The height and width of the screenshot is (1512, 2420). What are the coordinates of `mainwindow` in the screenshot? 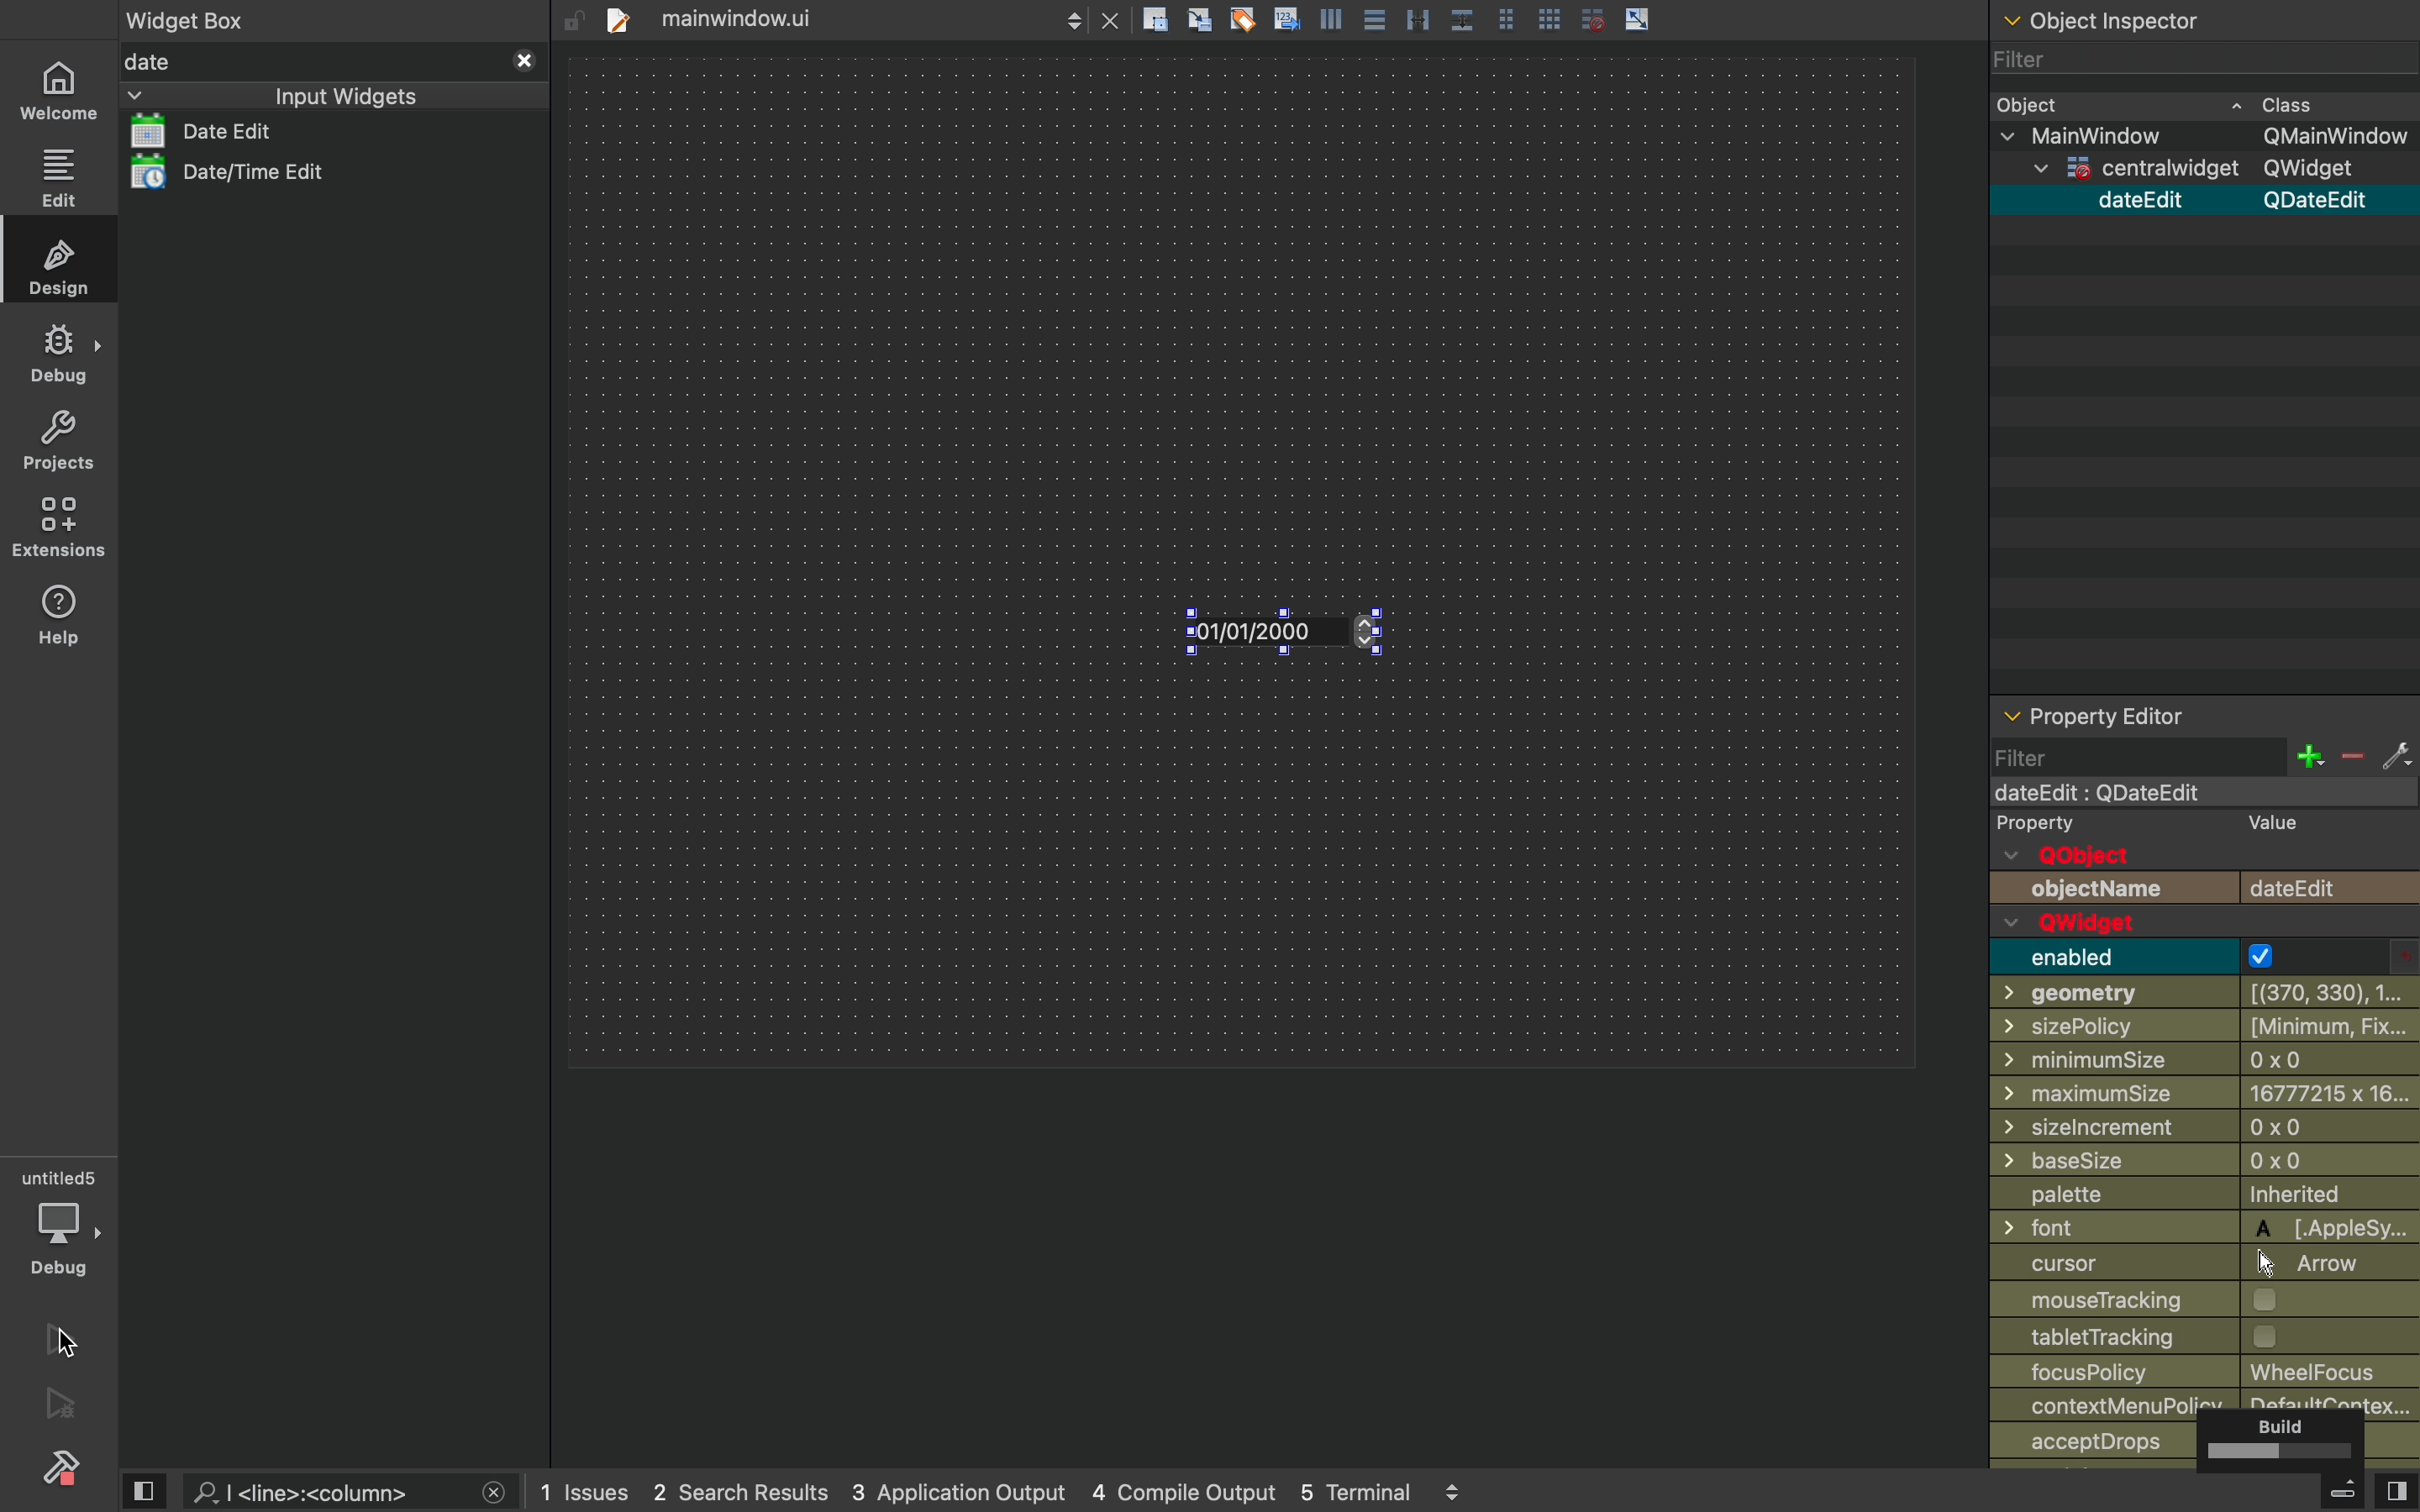 It's located at (2206, 137).